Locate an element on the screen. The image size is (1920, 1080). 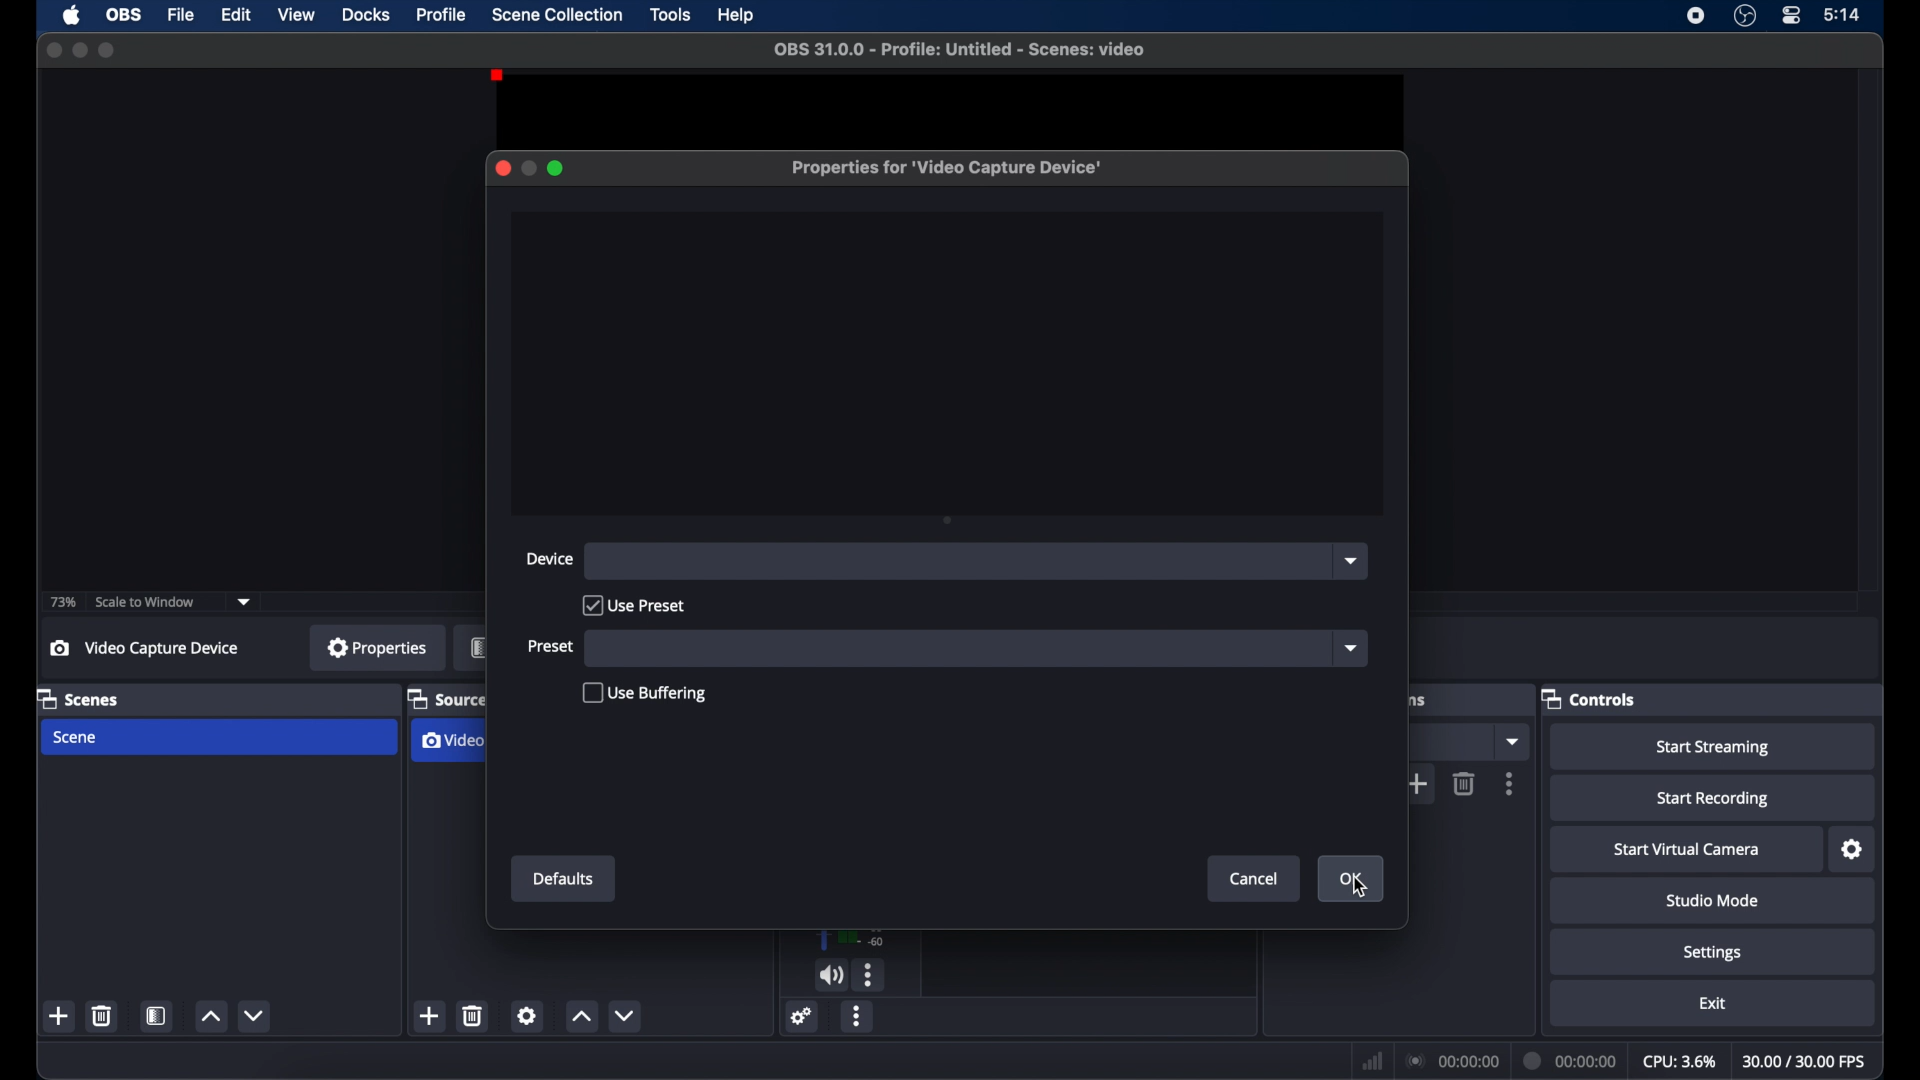
properties for video capture device is located at coordinates (944, 168).